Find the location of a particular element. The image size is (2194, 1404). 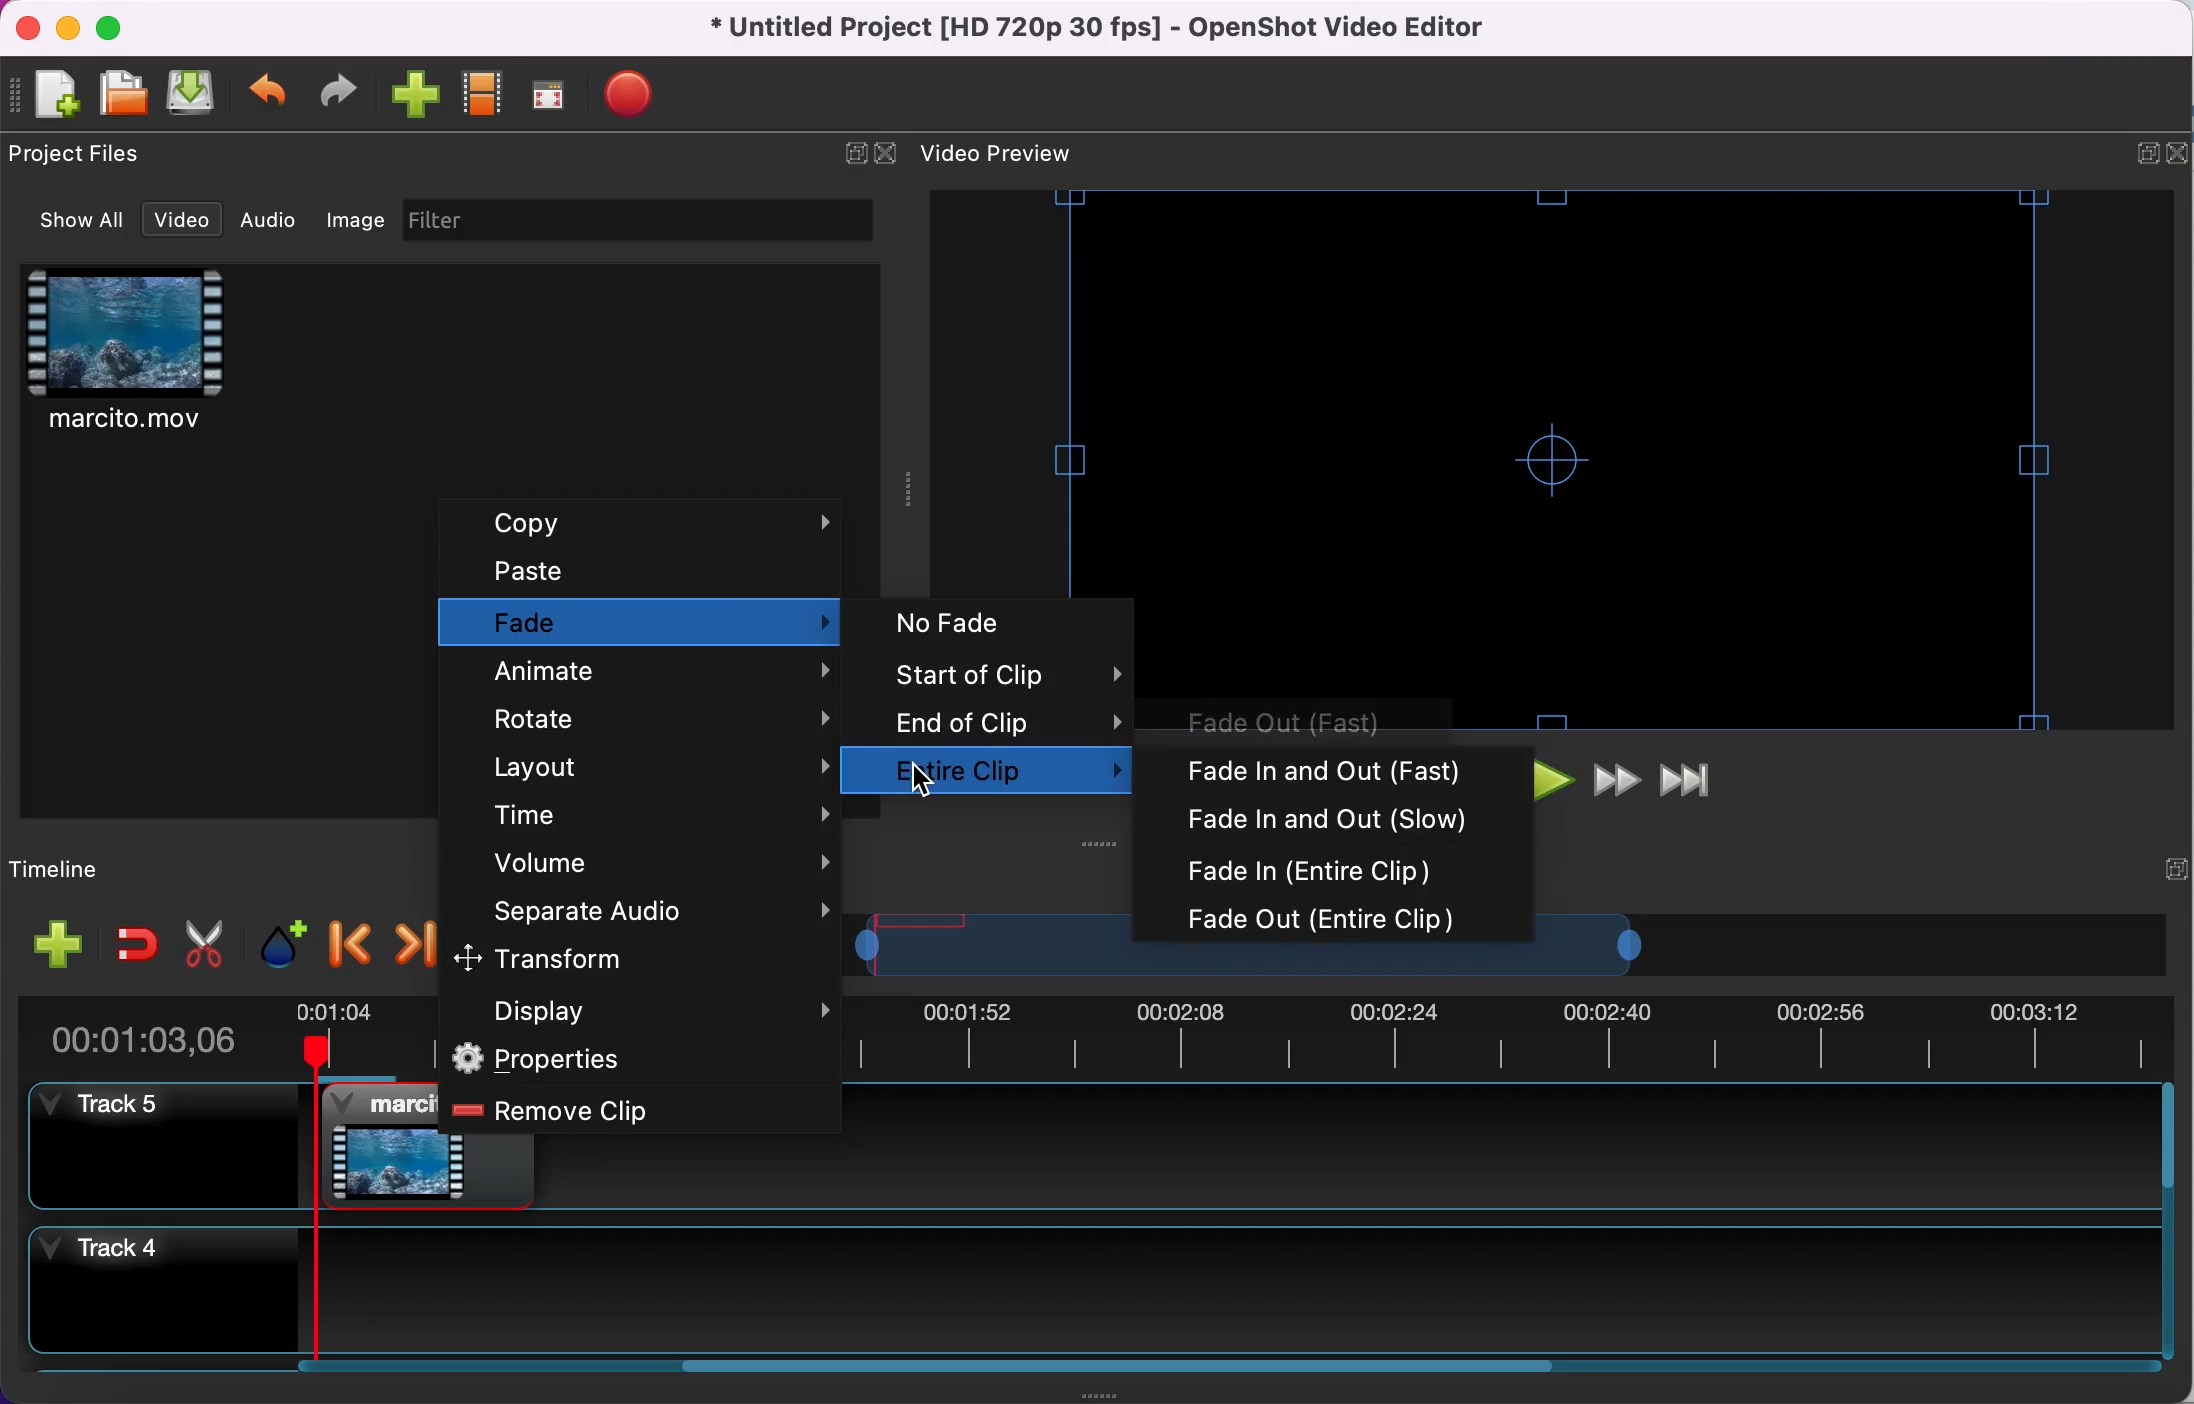

fade out (entire clip) is located at coordinates (1338, 920).